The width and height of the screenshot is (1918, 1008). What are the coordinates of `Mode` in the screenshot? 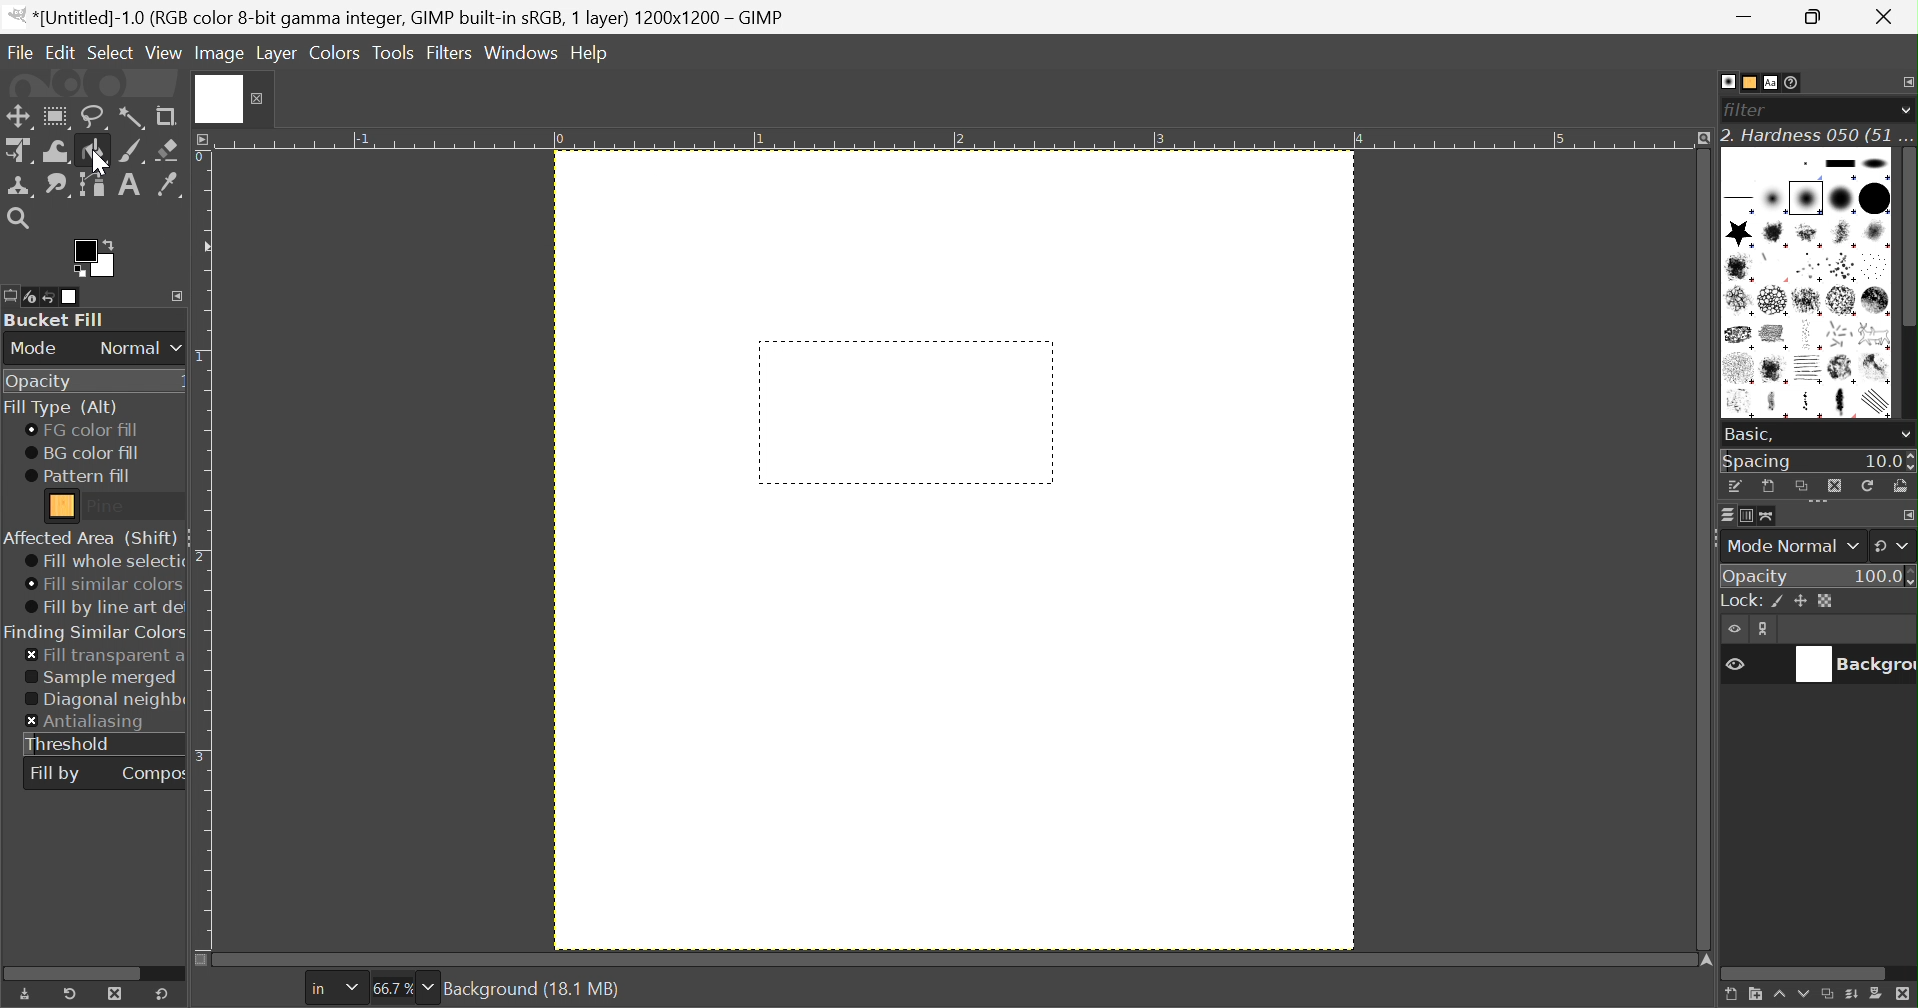 It's located at (35, 349).